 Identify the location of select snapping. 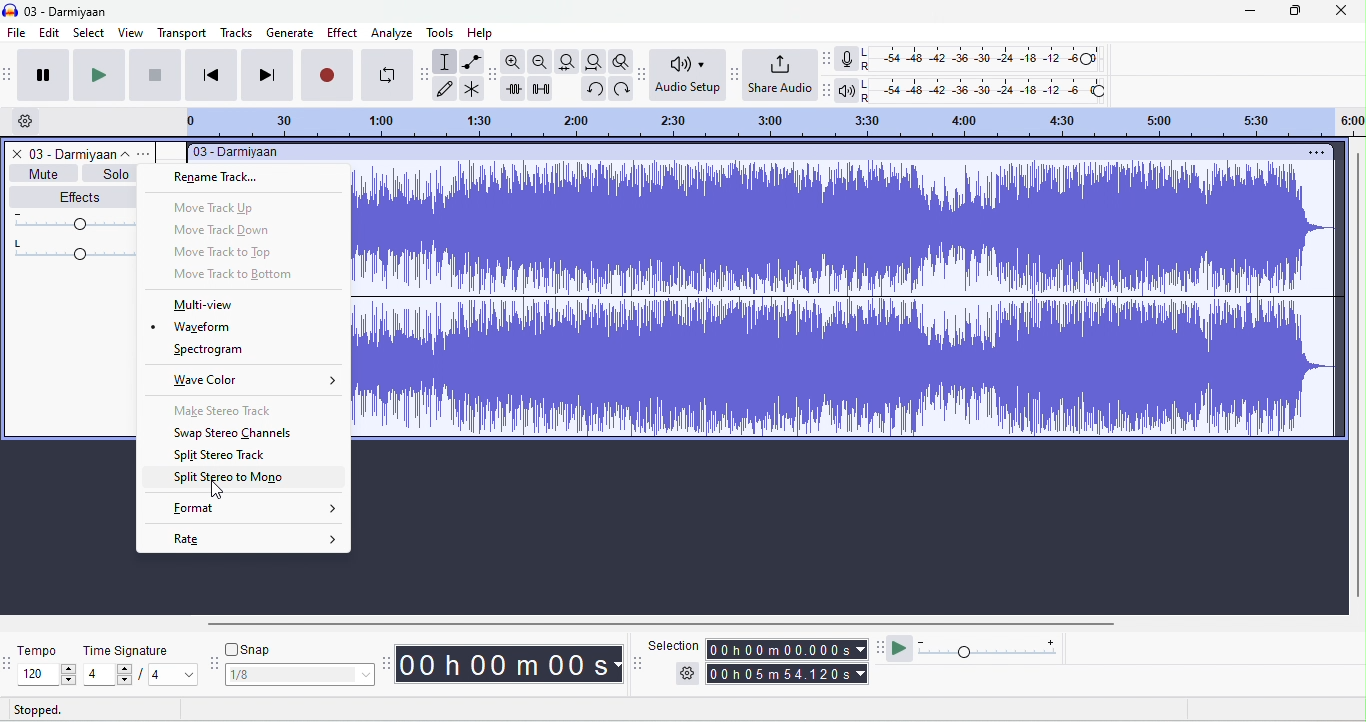
(301, 674).